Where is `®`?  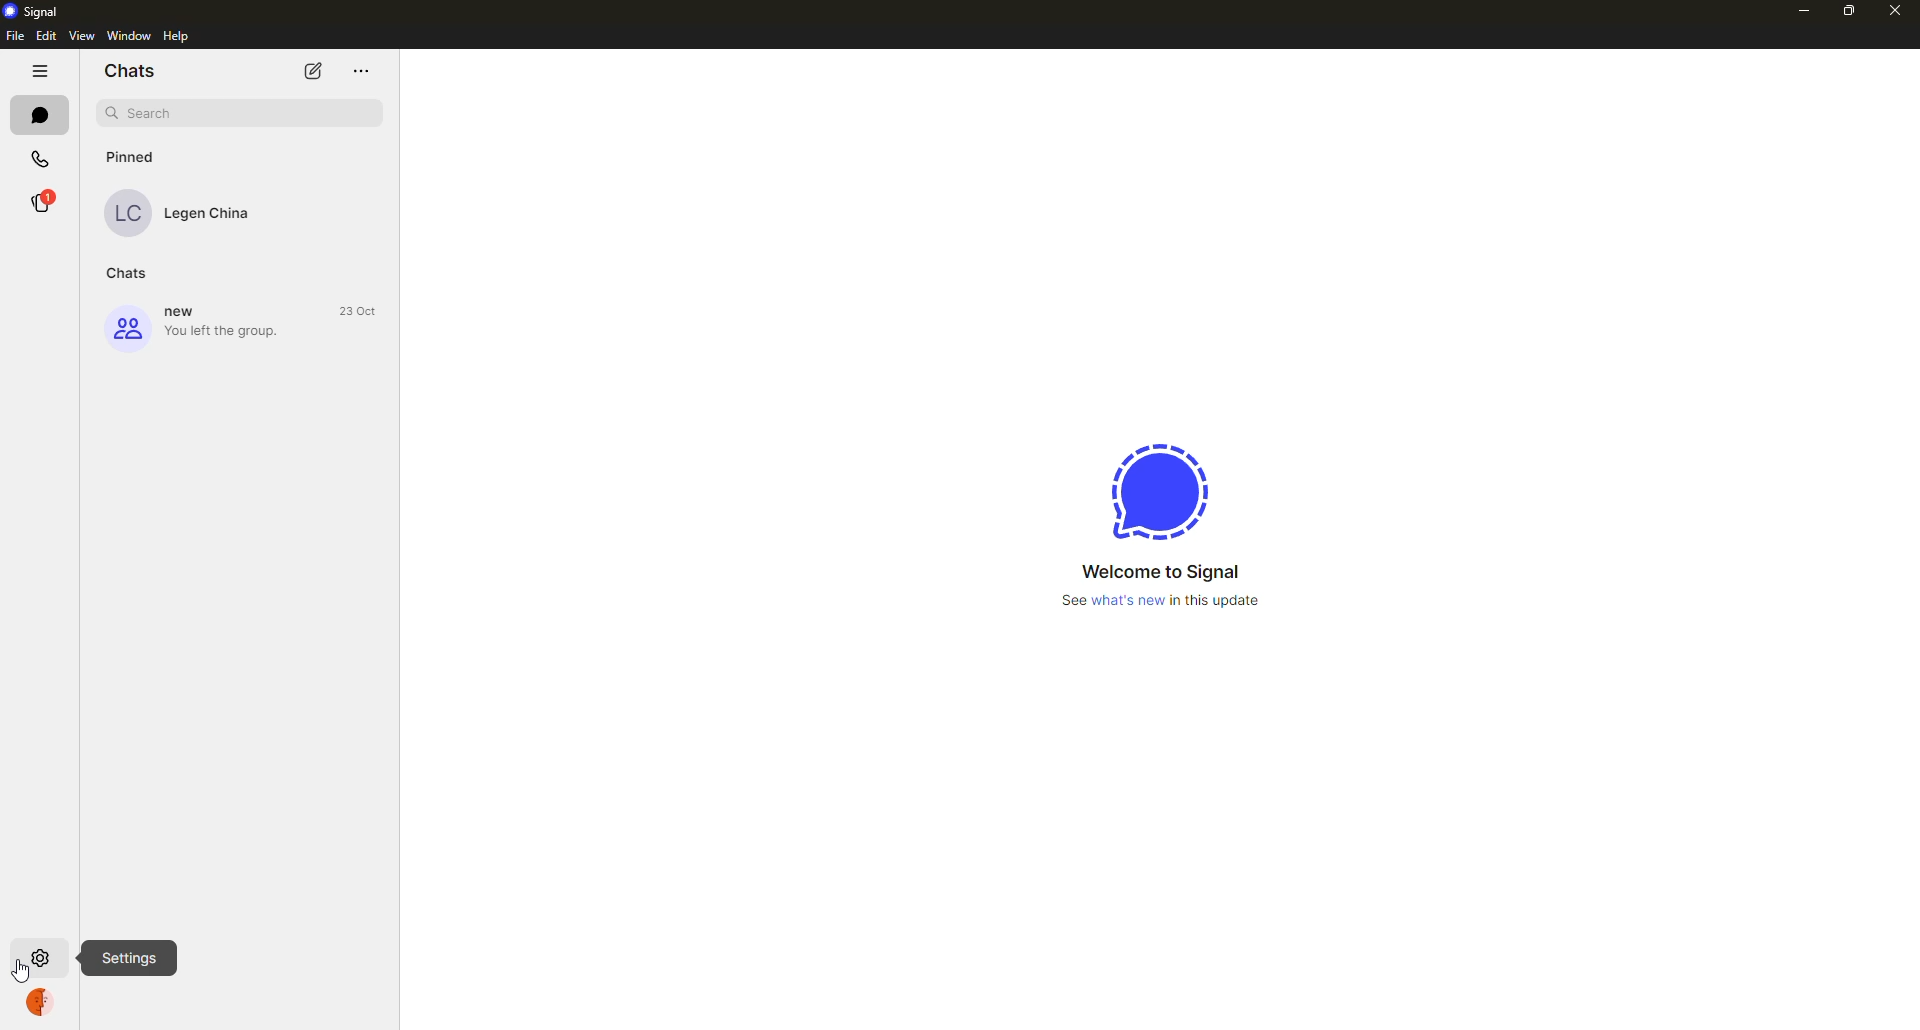 ® is located at coordinates (40, 202).